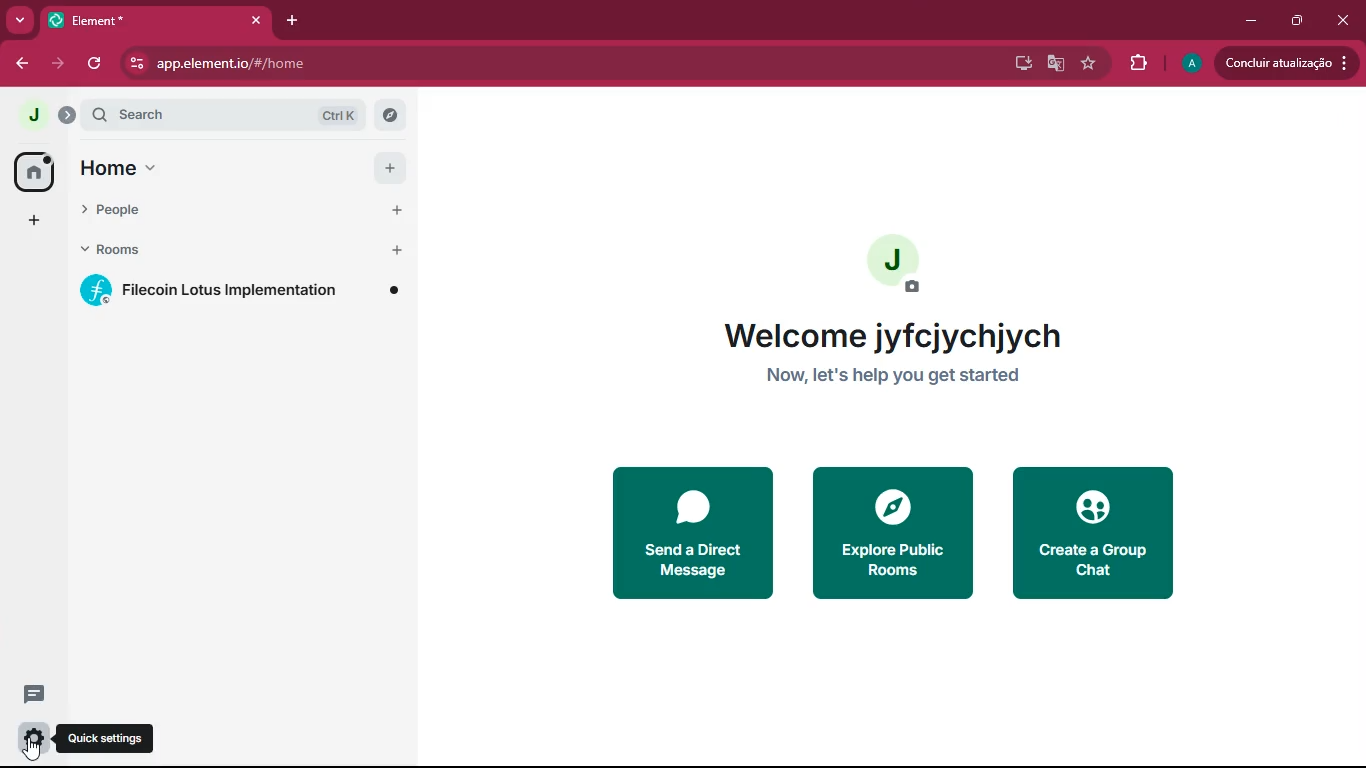  I want to click on ctrl k, so click(342, 115).